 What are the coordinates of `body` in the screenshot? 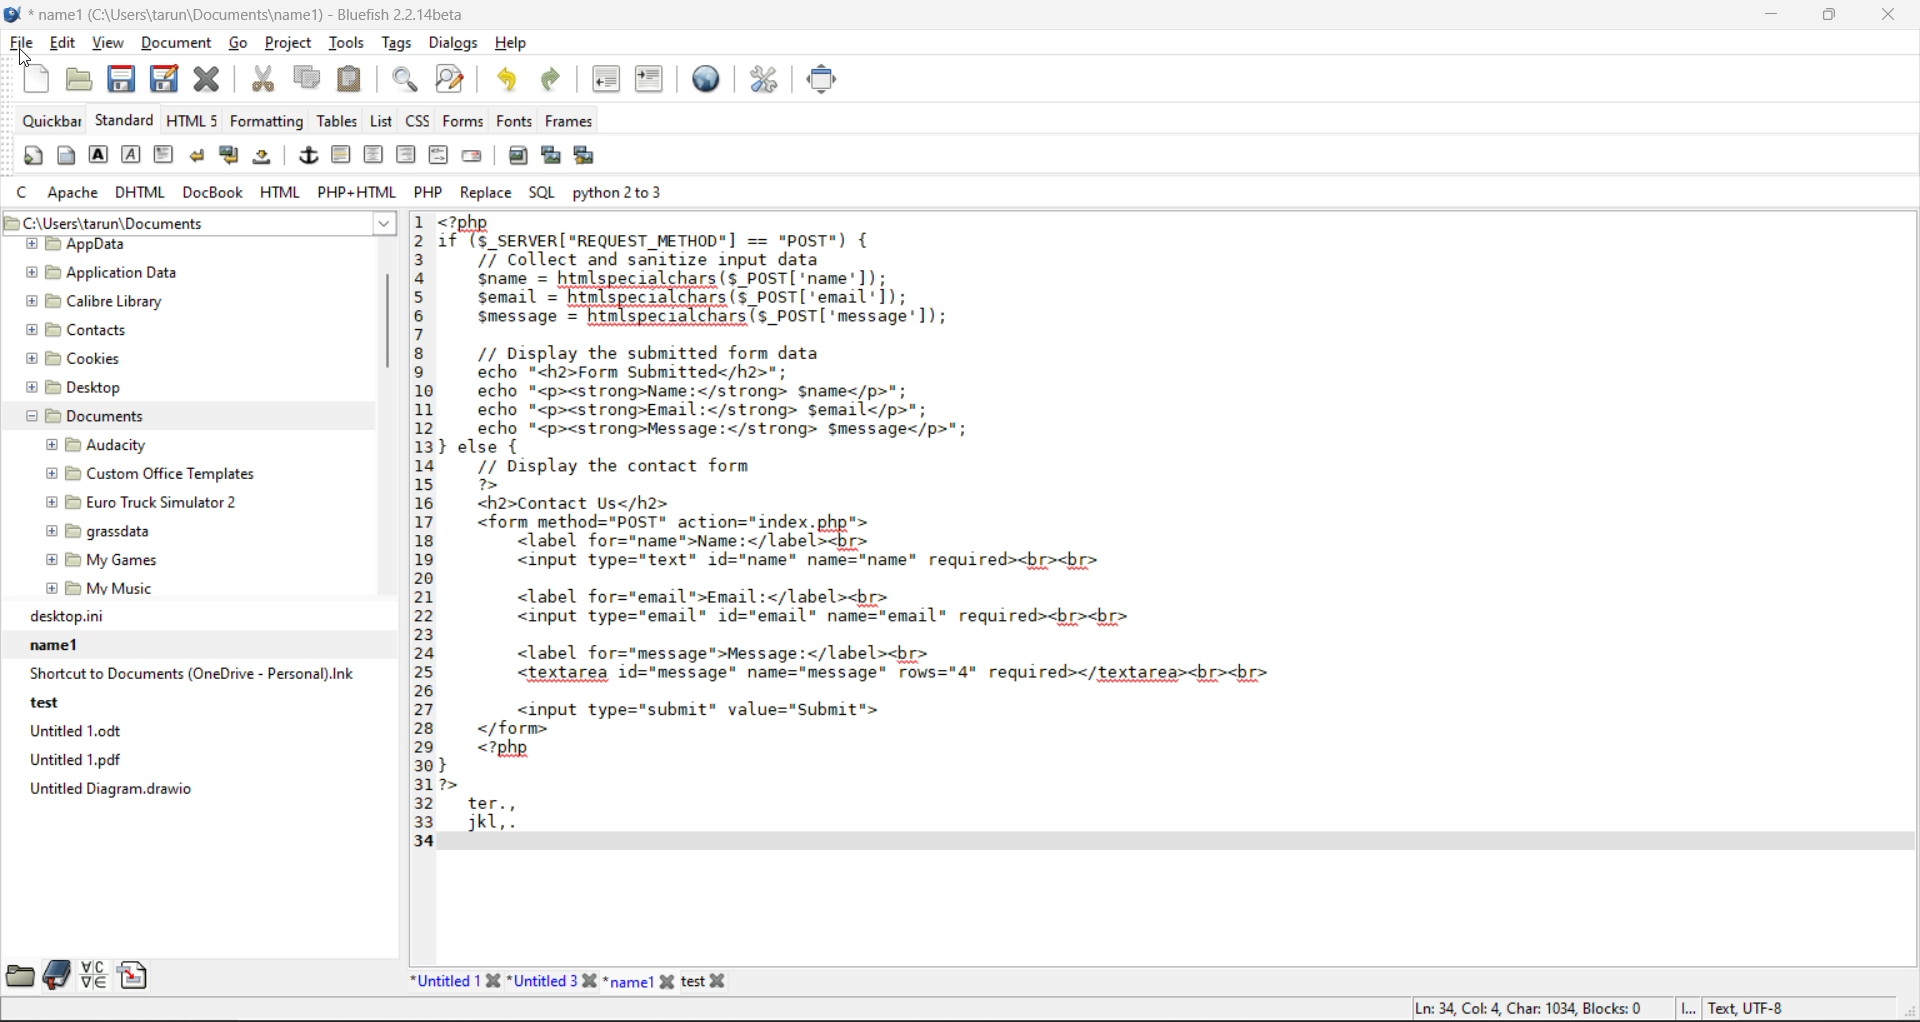 It's located at (66, 157).